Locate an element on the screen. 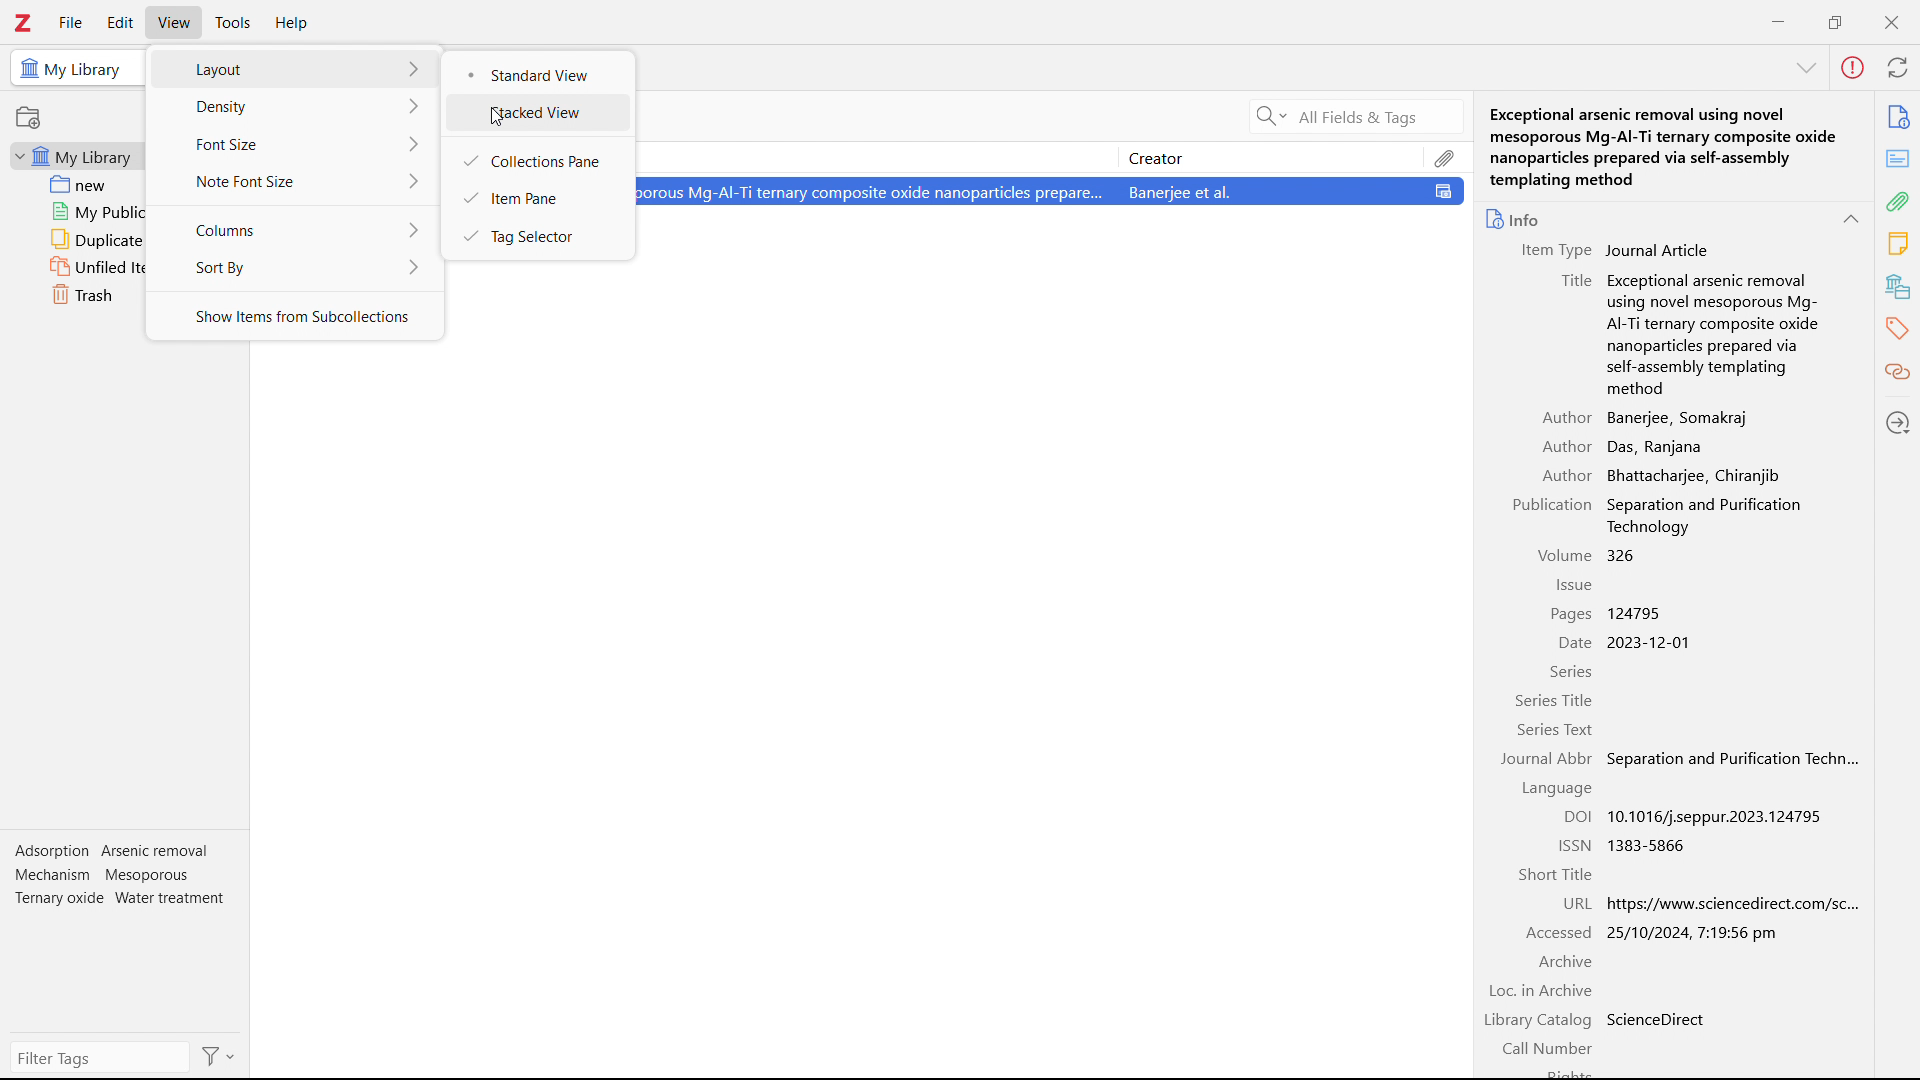  new collection is located at coordinates (28, 117).